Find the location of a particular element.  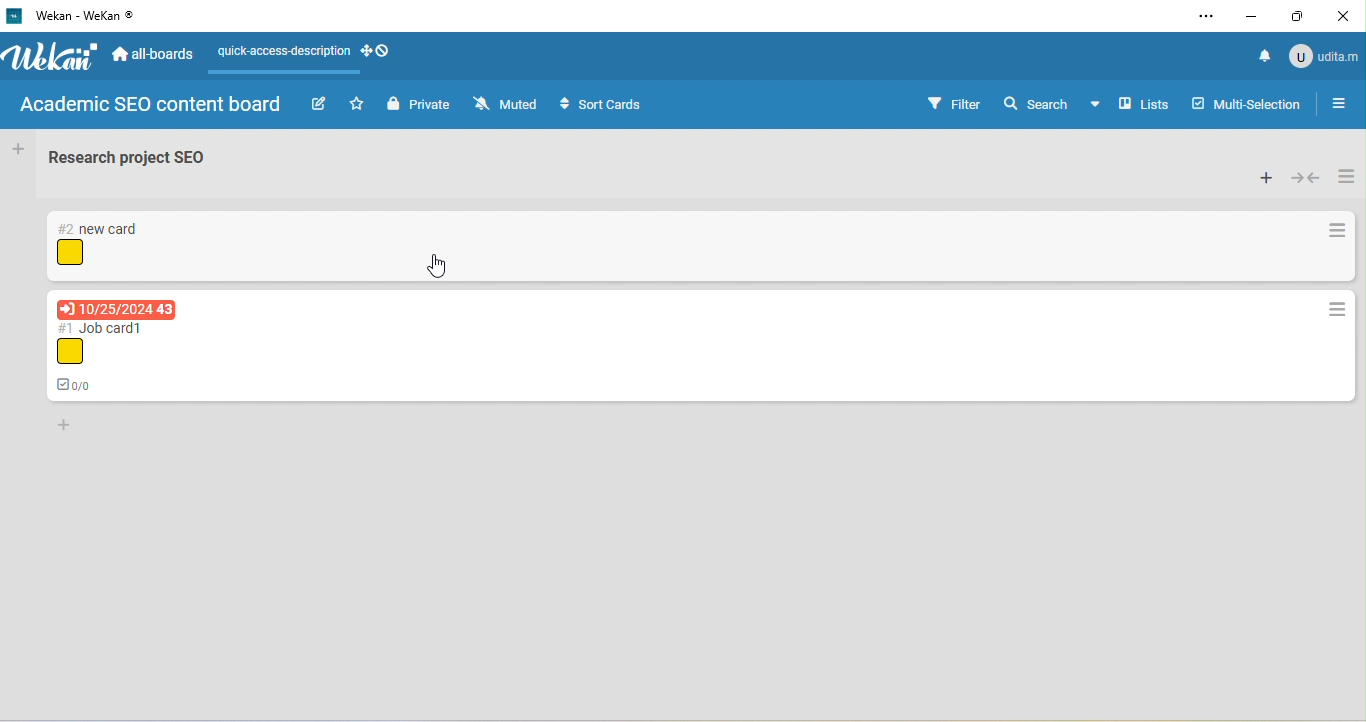

line appeared is located at coordinates (295, 73).